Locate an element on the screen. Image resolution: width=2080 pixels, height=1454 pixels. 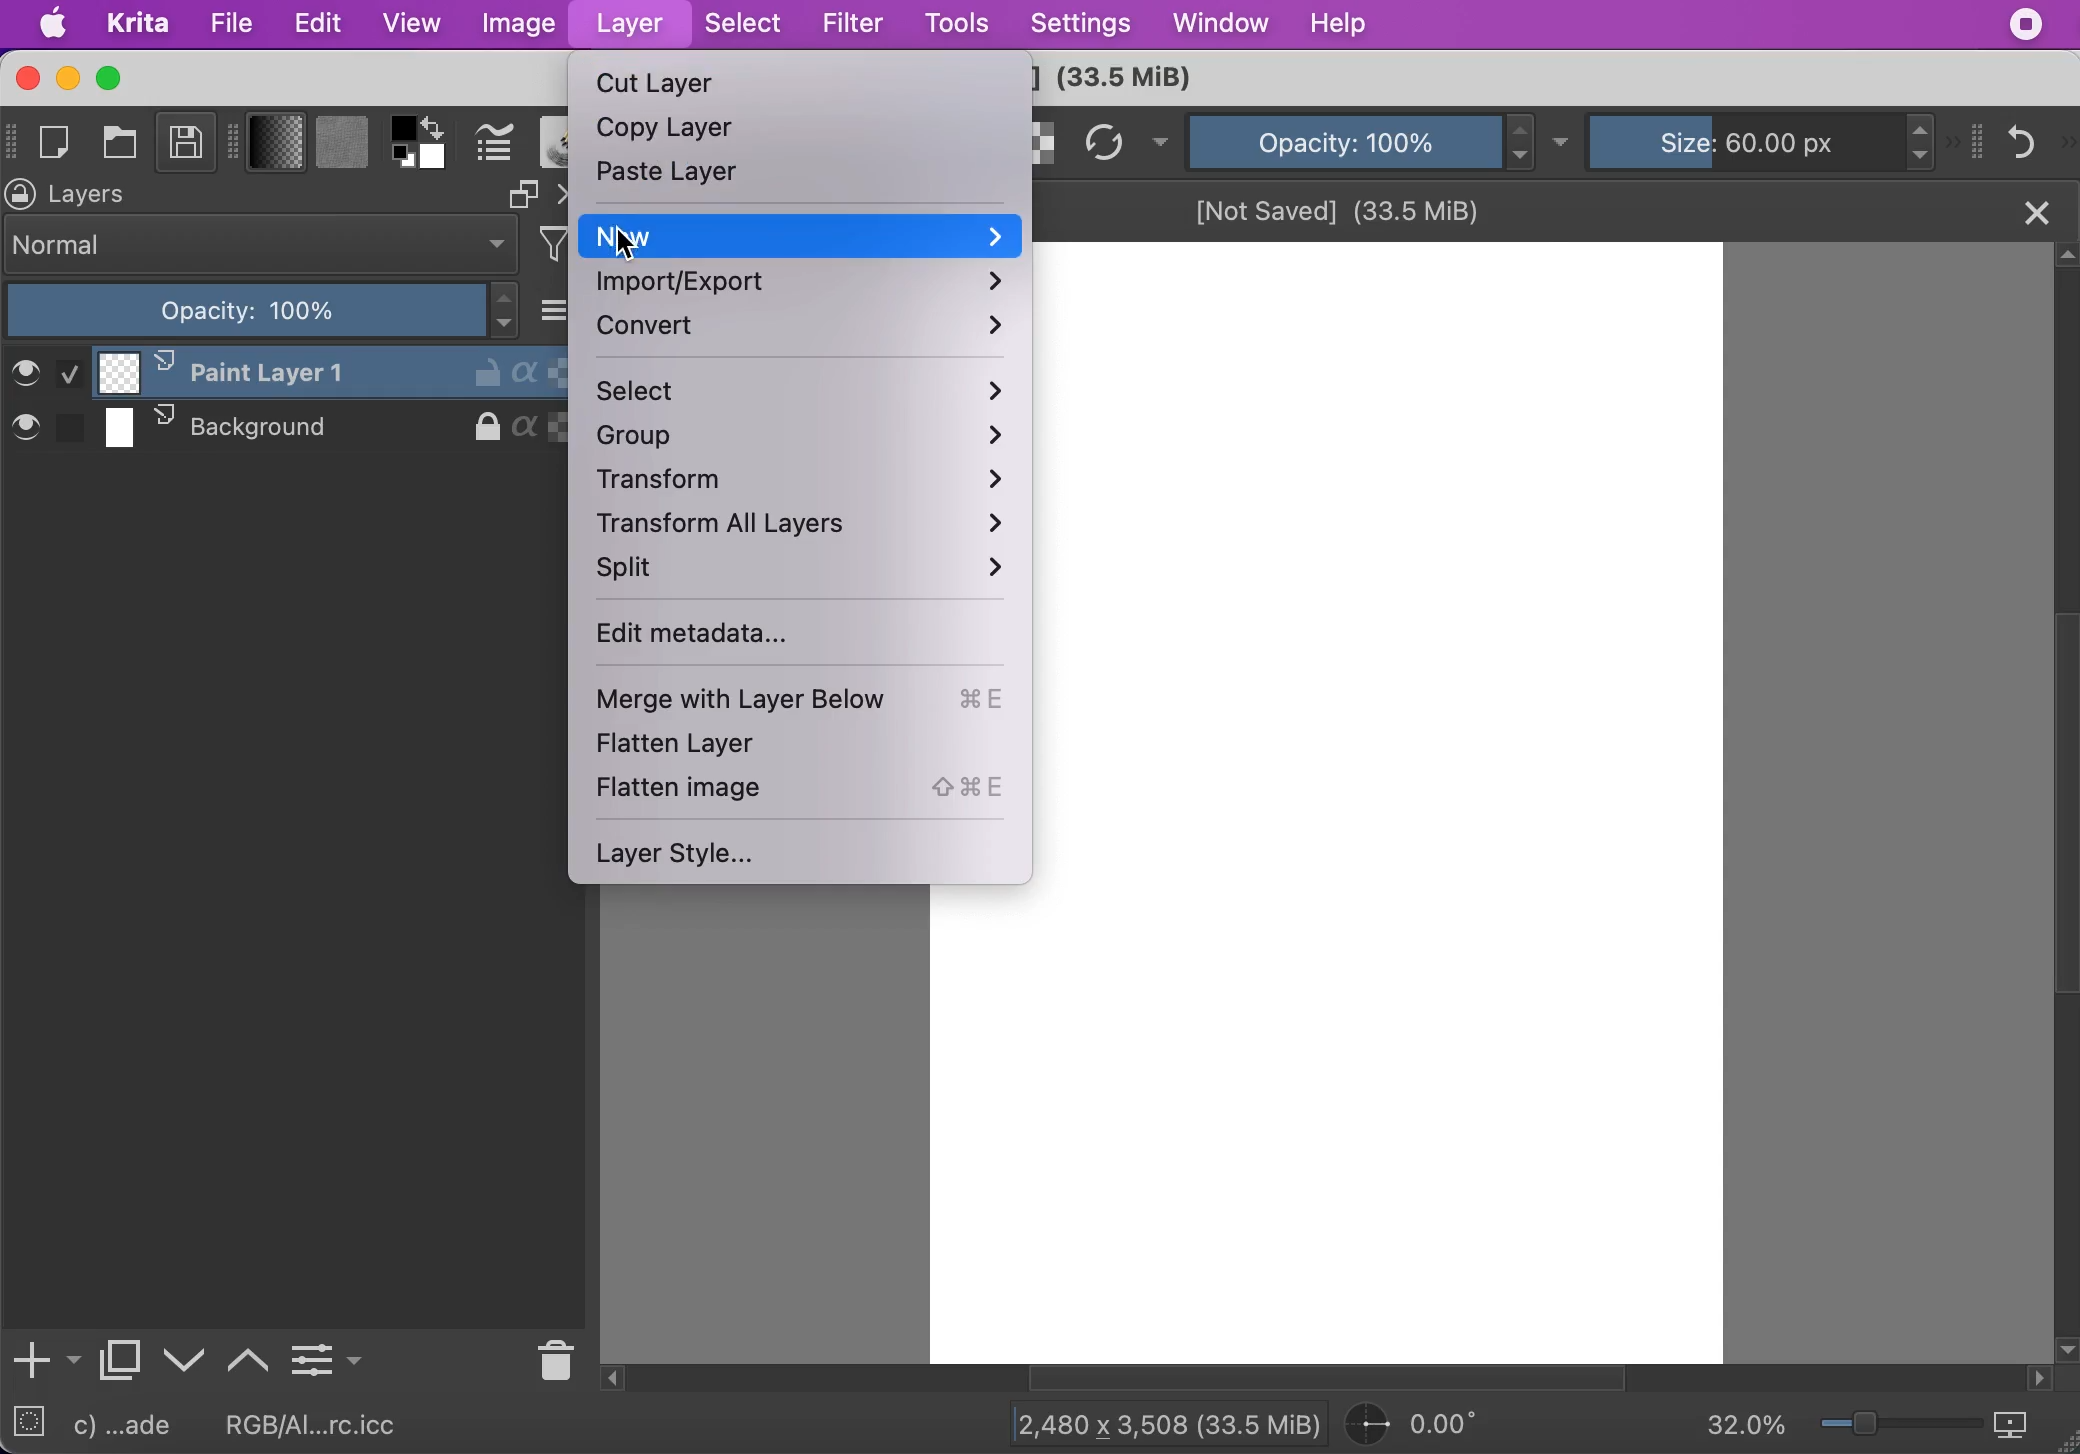
window is located at coordinates (1218, 26).